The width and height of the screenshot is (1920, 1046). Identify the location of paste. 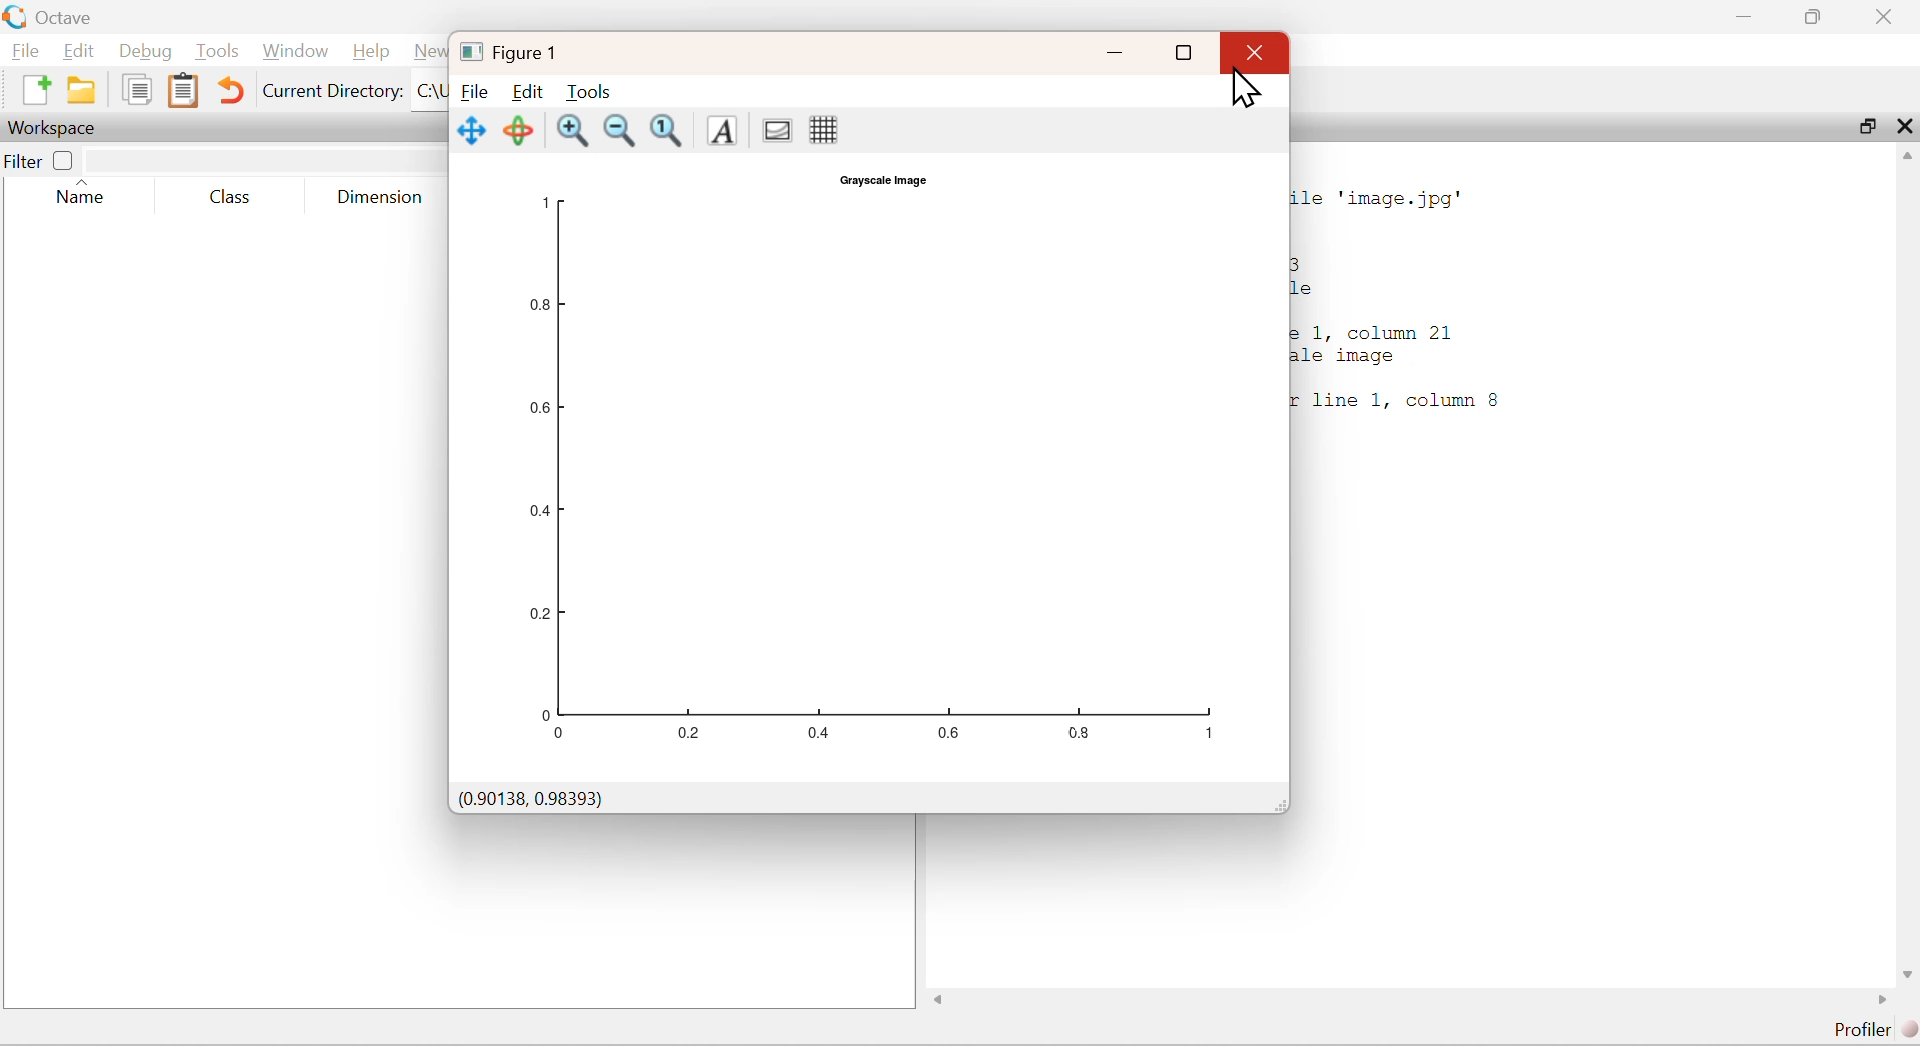
(184, 91).